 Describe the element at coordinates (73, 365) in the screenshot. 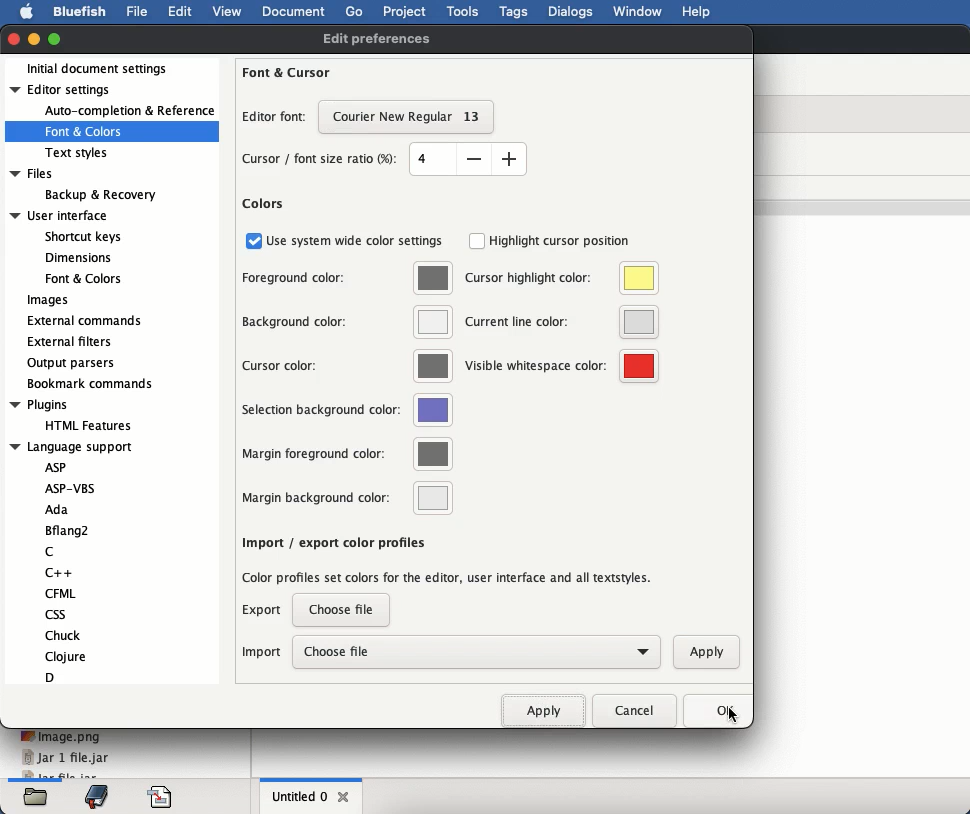

I see `output parsers` at that location.